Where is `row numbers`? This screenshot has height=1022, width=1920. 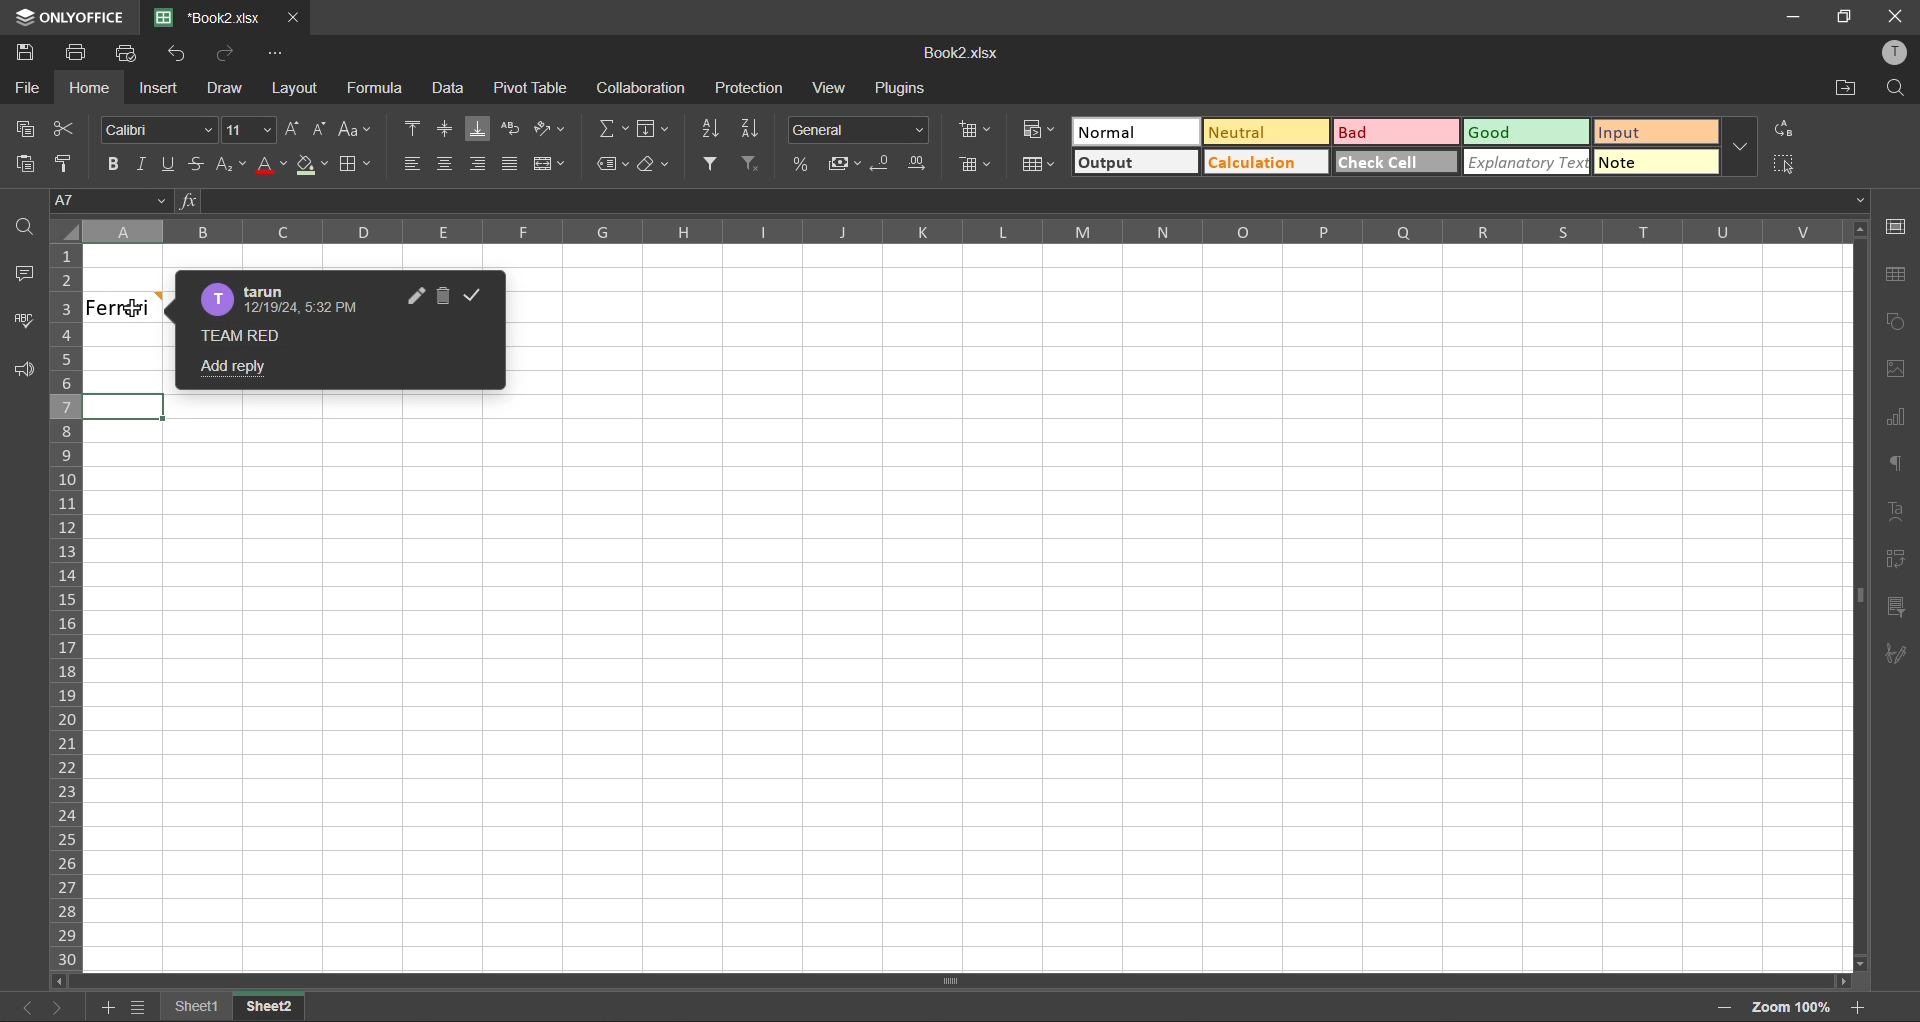
row numbers is located at coordinates (71, 605).